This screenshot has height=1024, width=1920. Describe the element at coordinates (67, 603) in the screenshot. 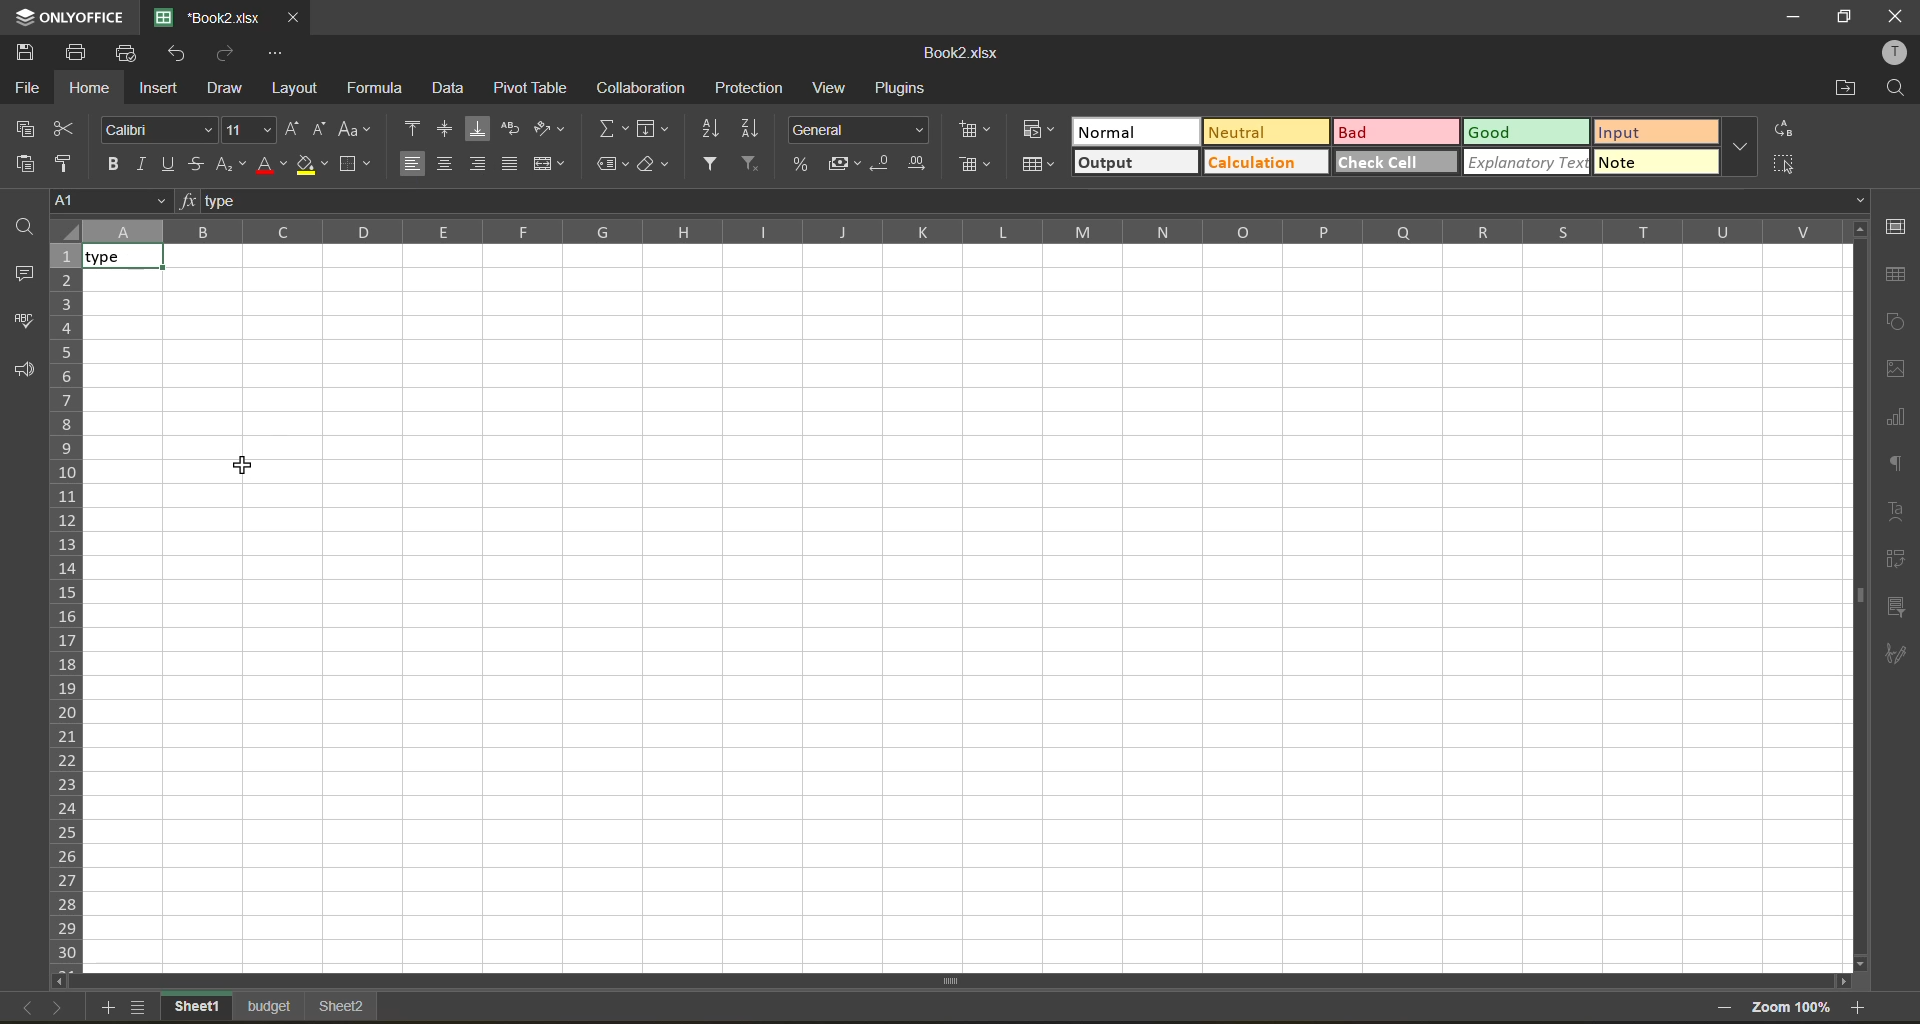

I see `row numbers` at that location.